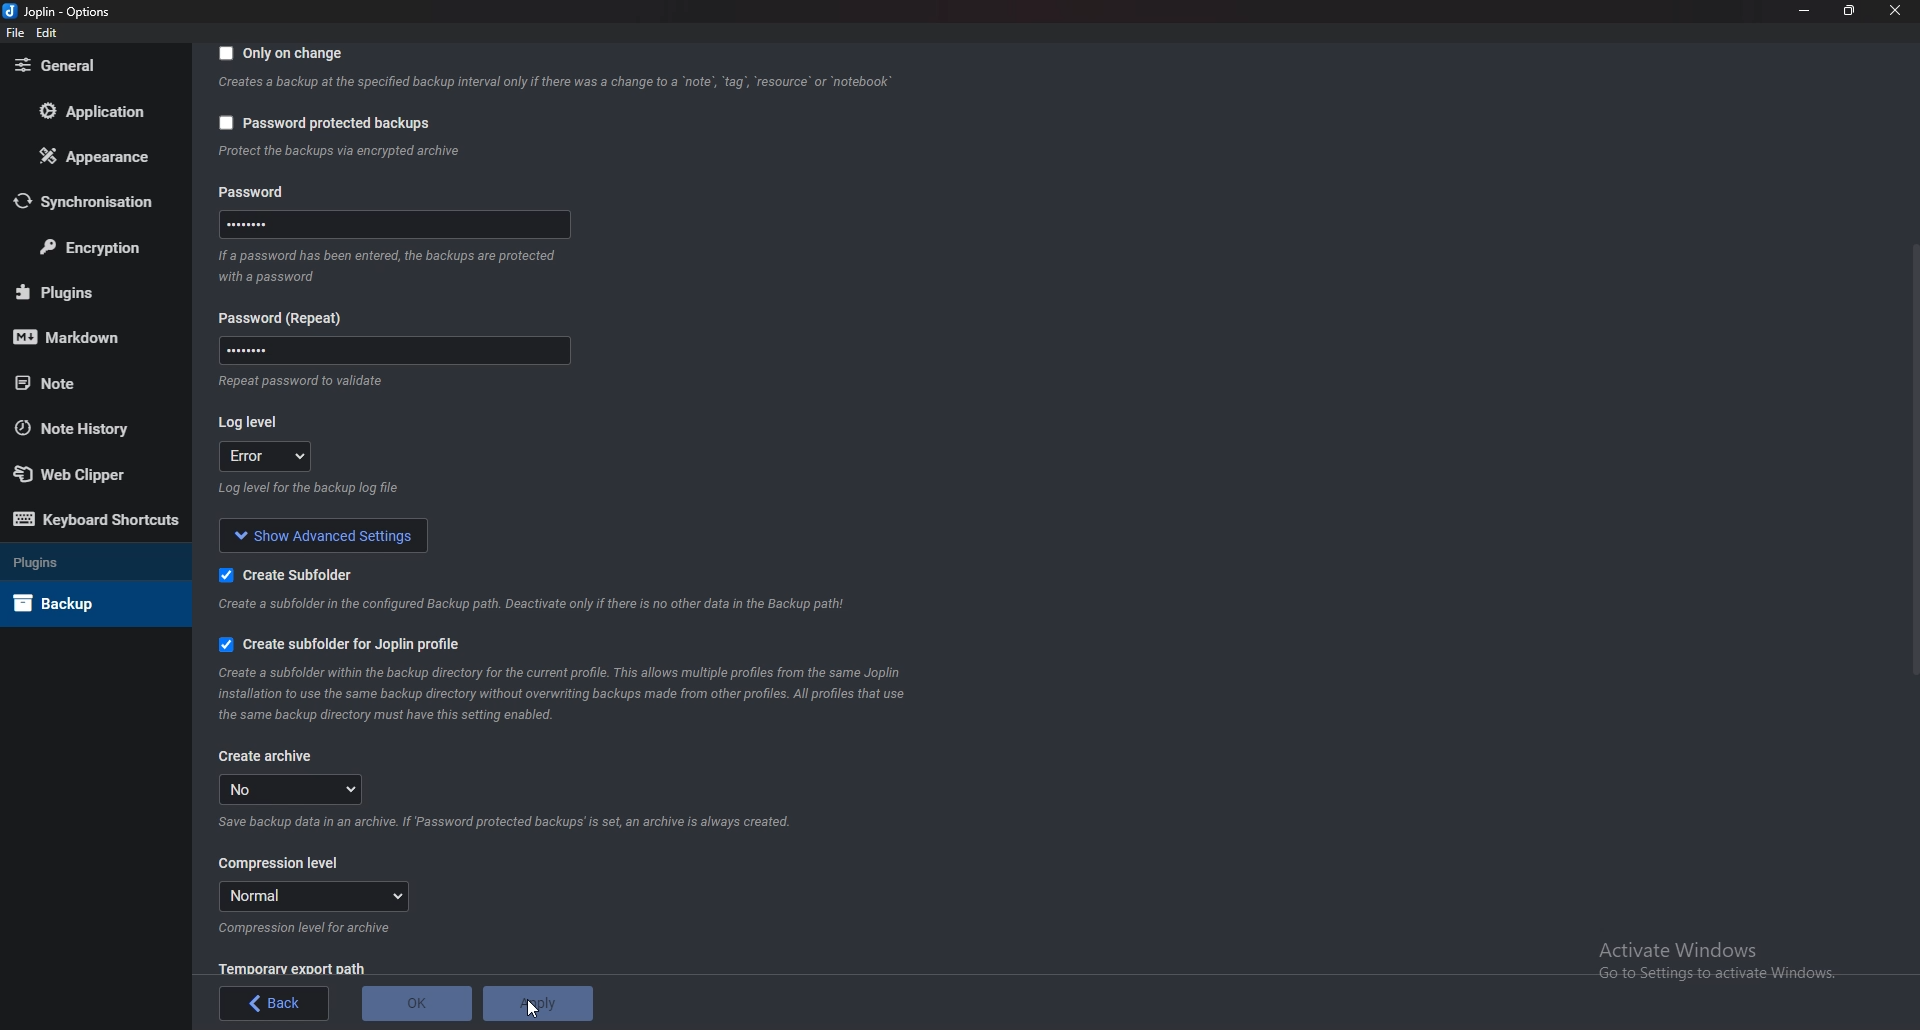 The image size is (1920, 1030). What do you see at coordinates (358, 641) in the screenshot?
I see `Create subfolder for joplin profile` at bounding box center [358, 641].